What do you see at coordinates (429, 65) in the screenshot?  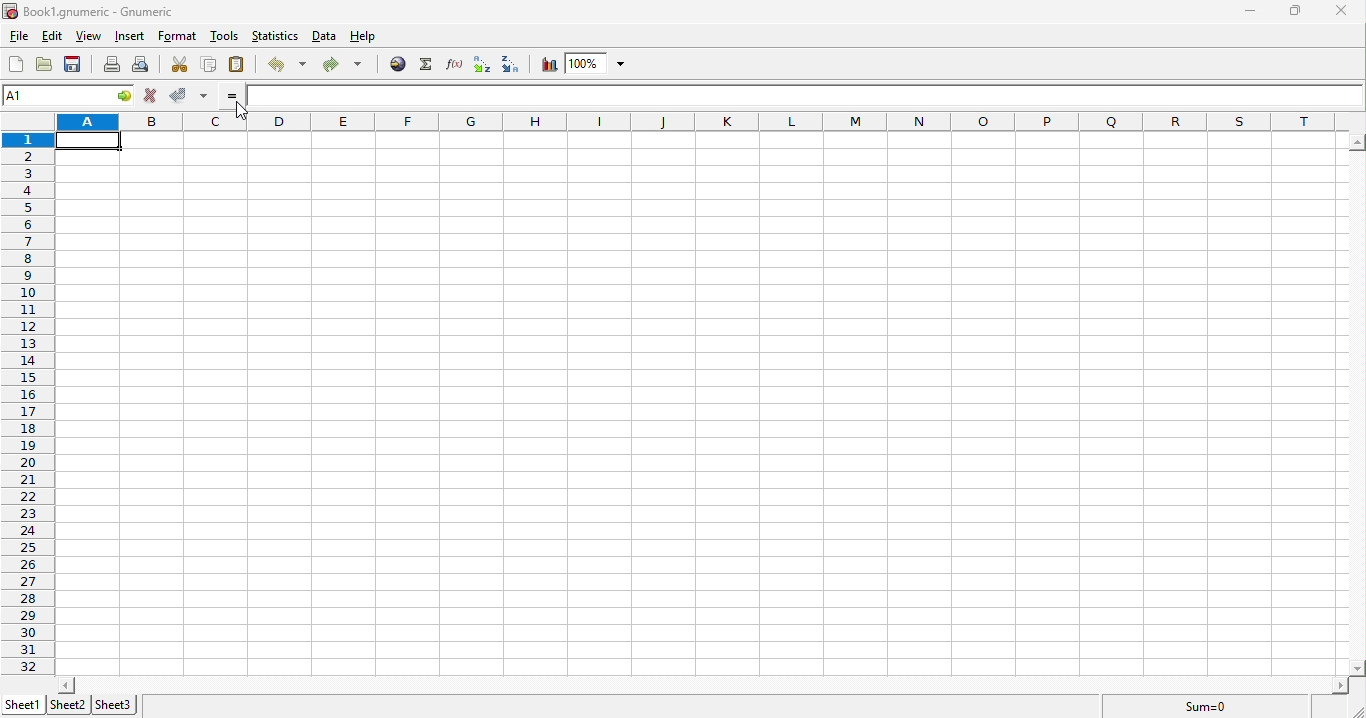 I see `select function` at bounding box center [429, 65].